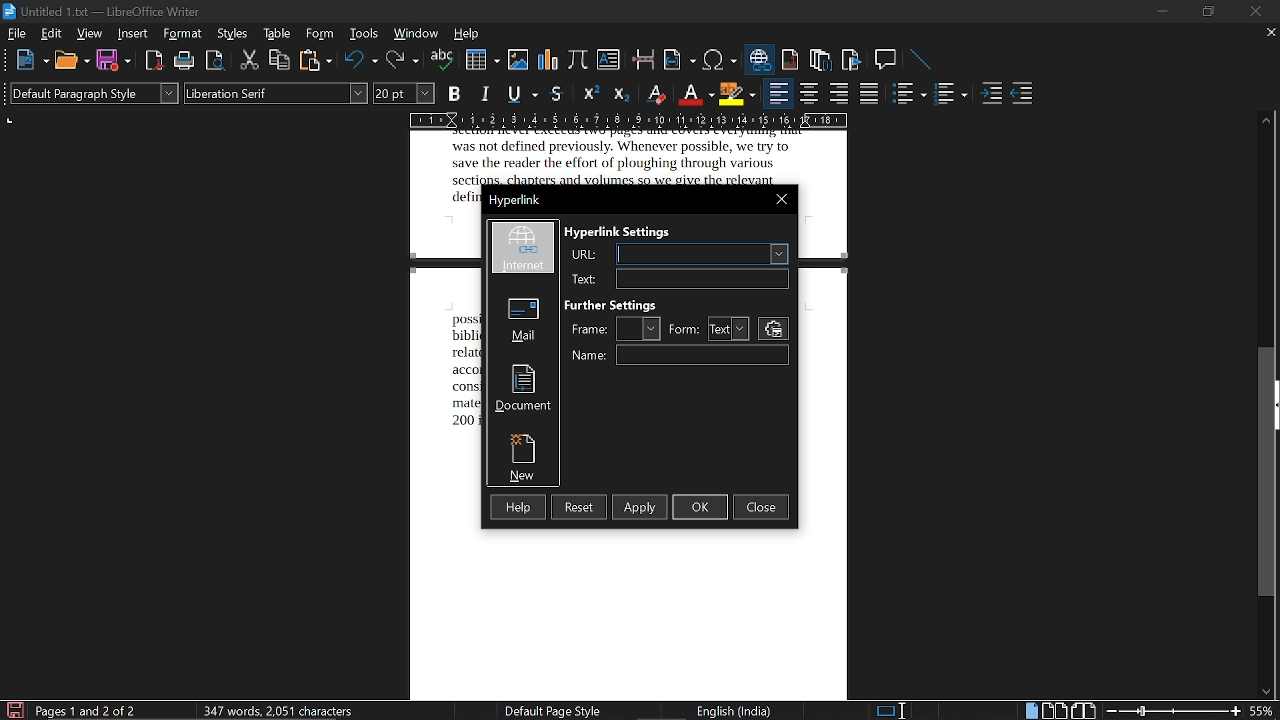 The image size is (1280, 720). What do you see at coordinates (685, 329) in the screenshot?
I see `form` at bounding box center [685, 329].